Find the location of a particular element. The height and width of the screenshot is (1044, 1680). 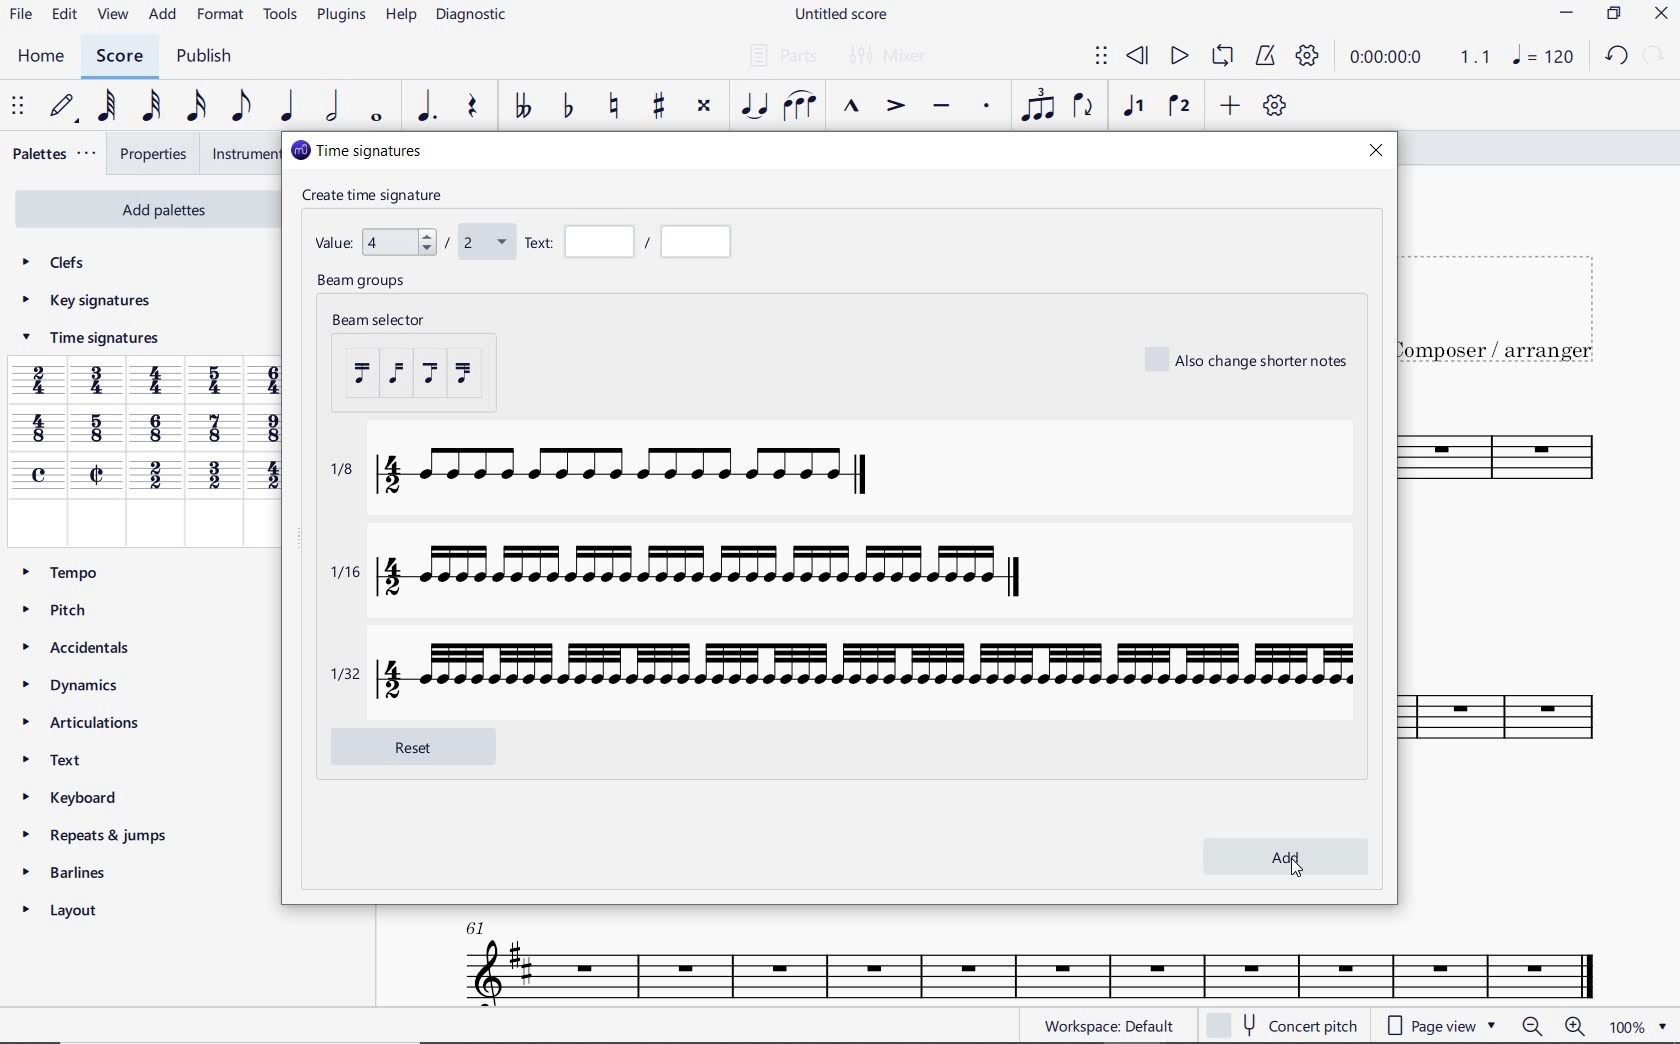

ADD is located at coordinates (164, 16).